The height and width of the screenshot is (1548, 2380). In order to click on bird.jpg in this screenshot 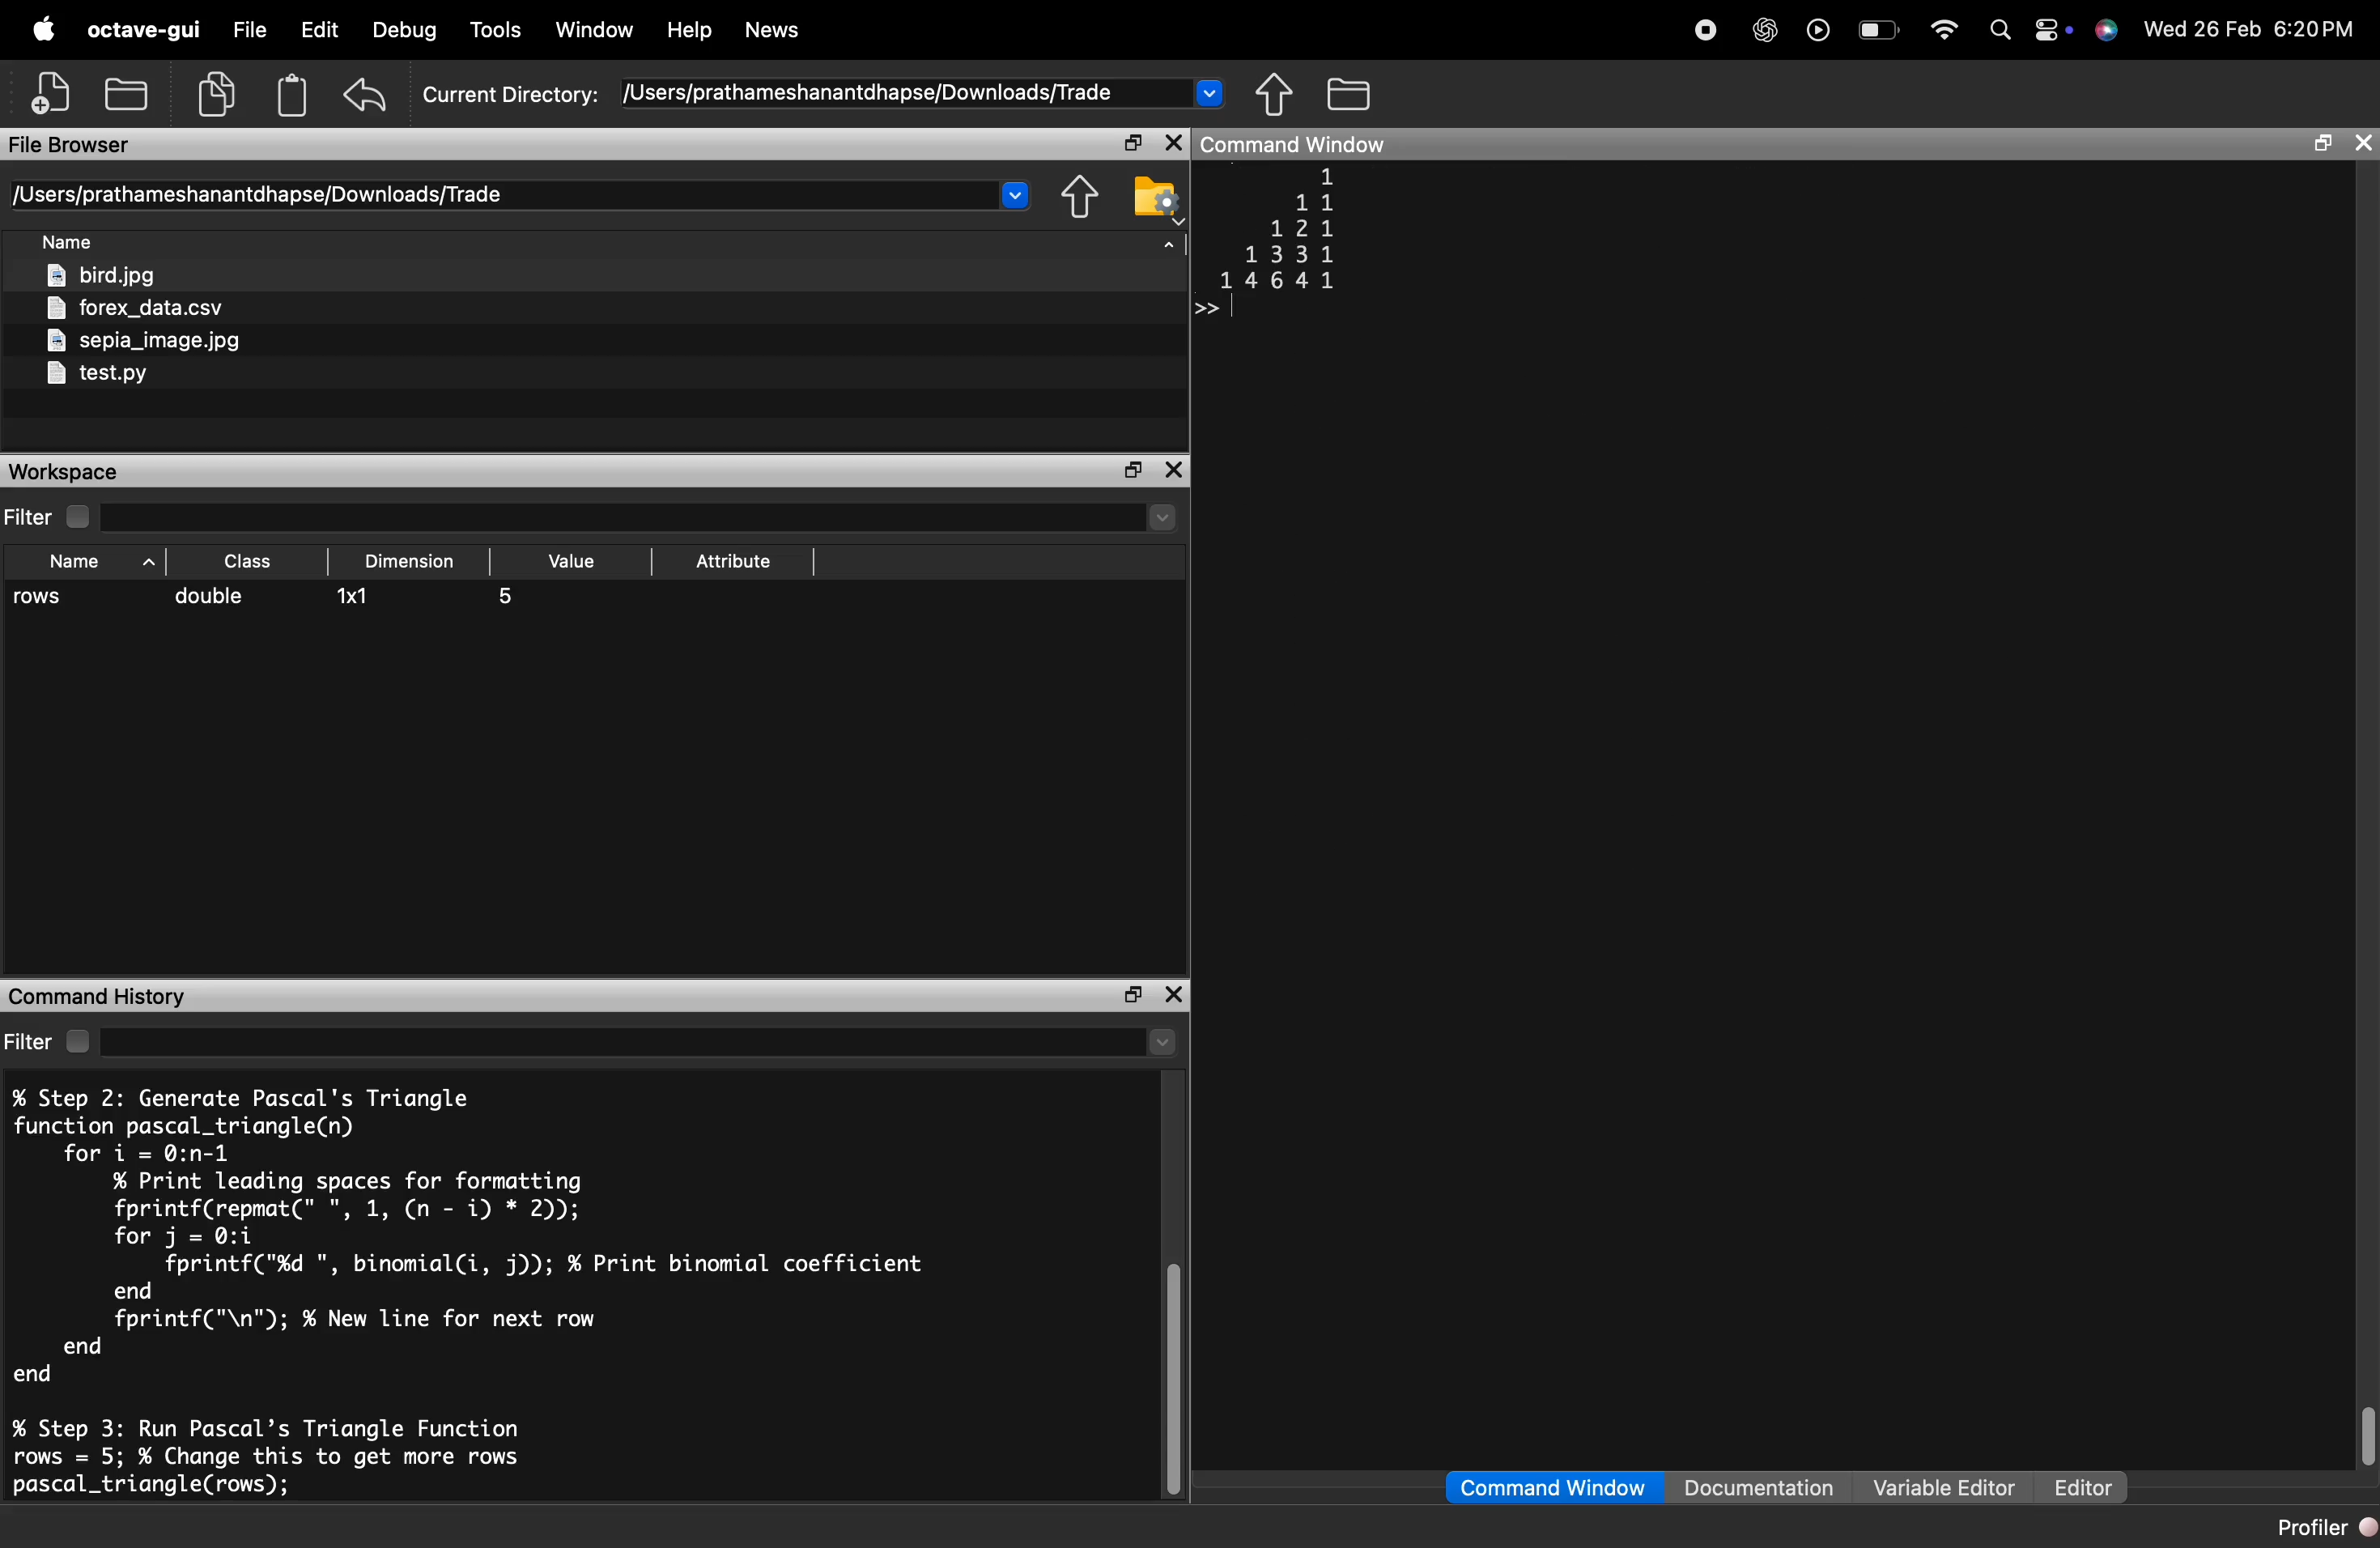, I will do `click(106, 276)`.